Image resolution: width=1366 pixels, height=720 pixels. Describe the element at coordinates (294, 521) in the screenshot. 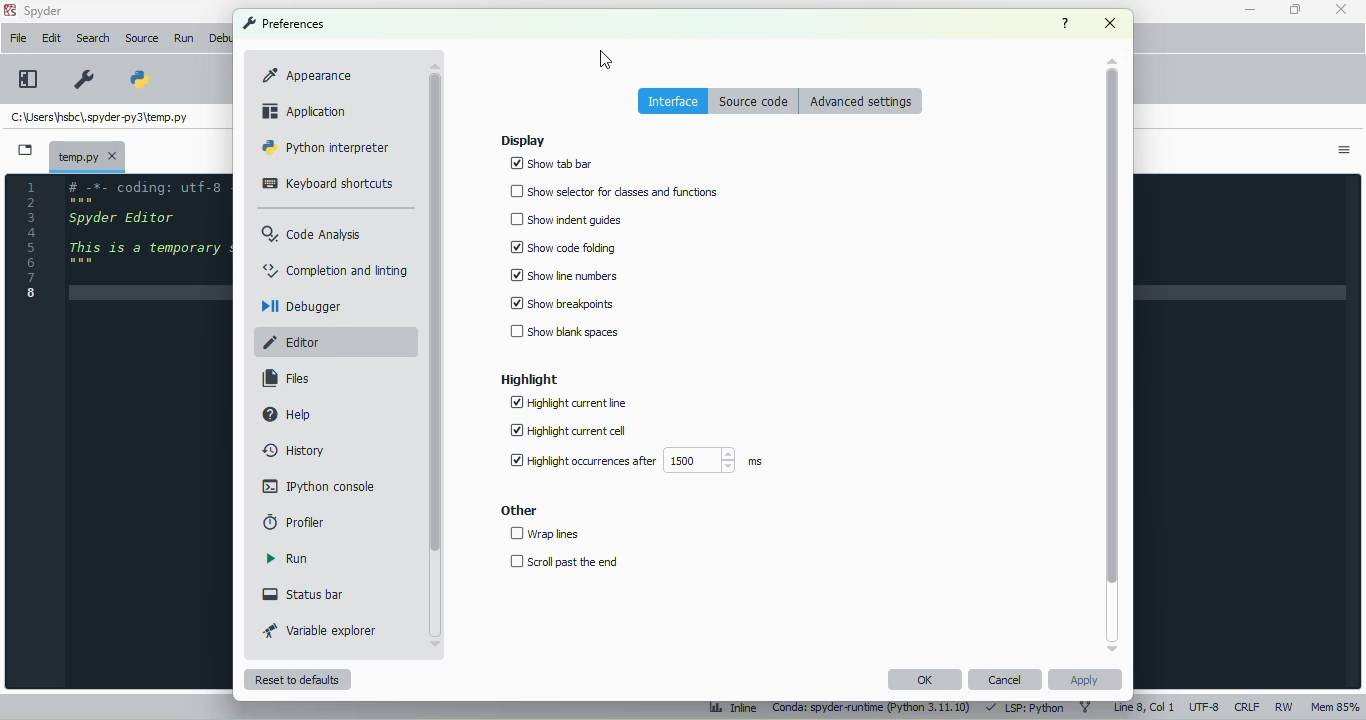

I see `profiler` at that location.